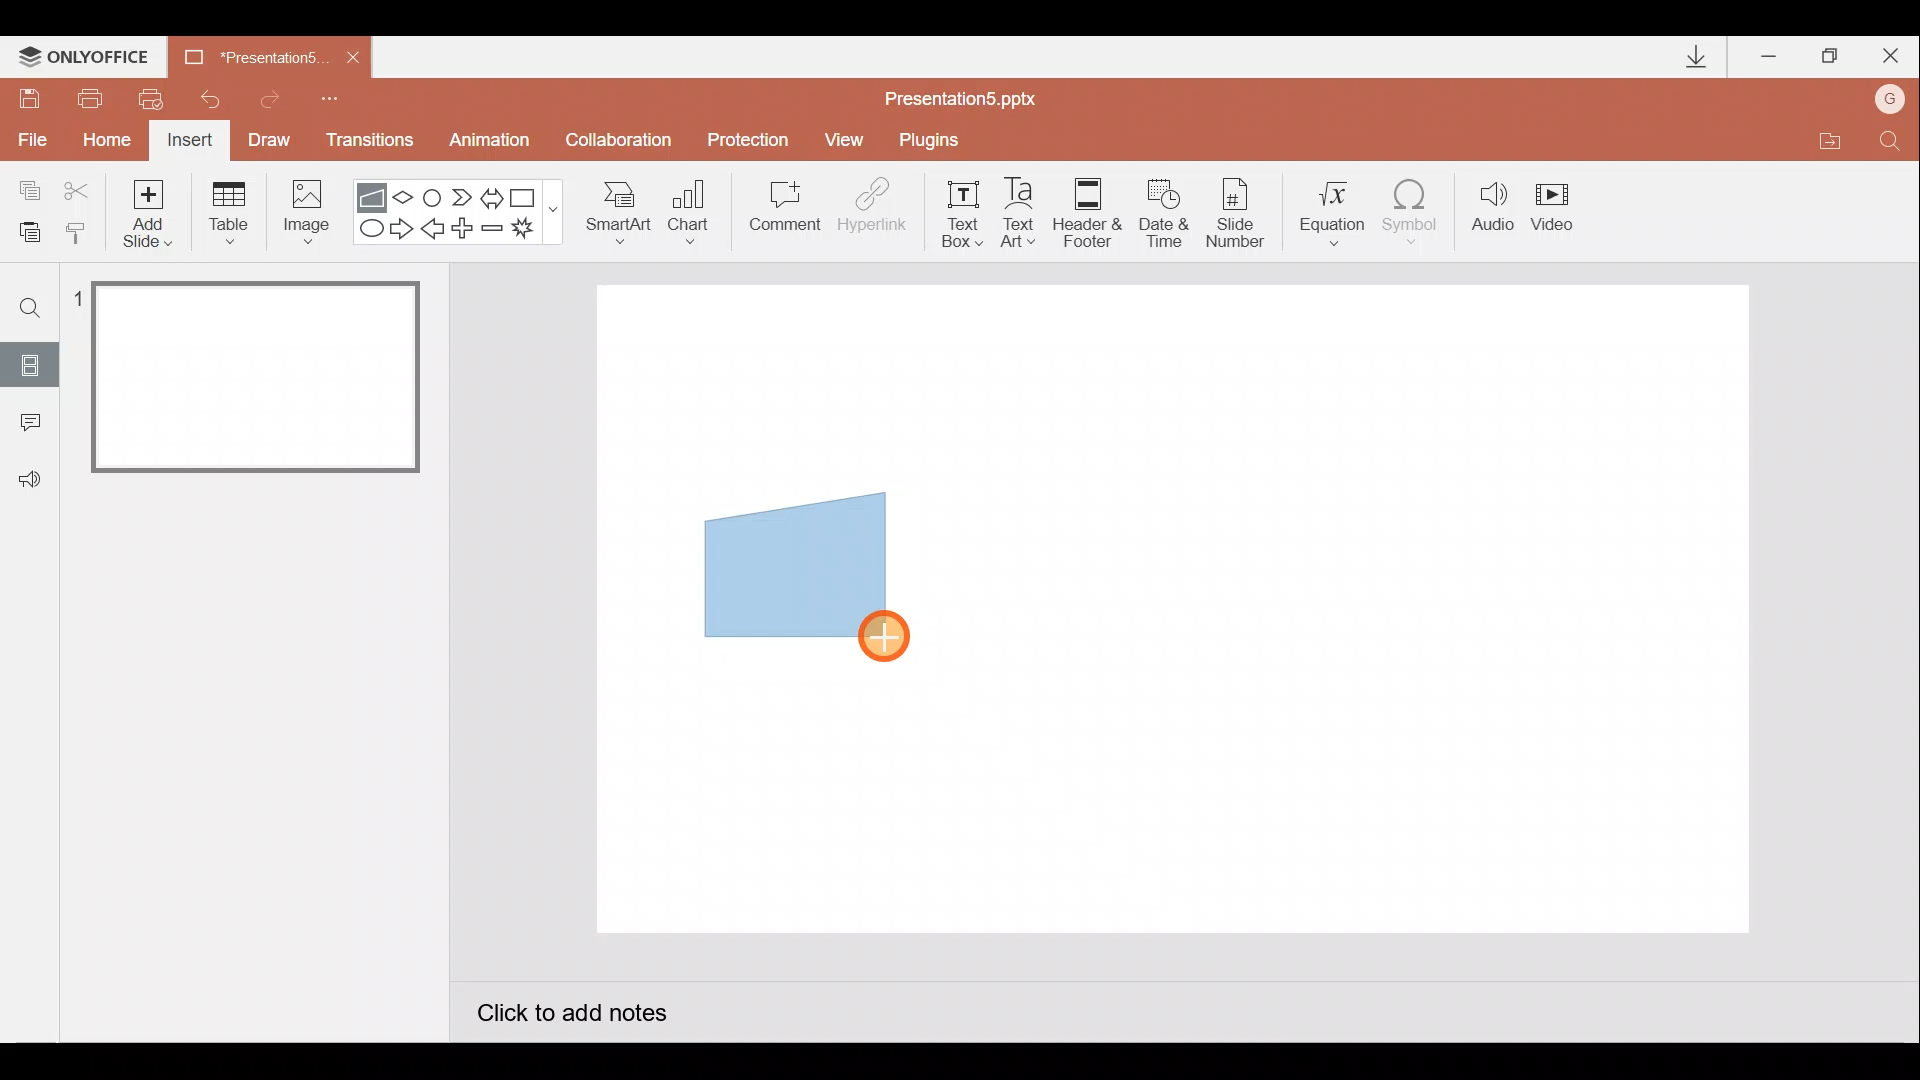 Image resolution: width=1920 pixels, height=1080 pixels. Describe the element at coordinates (847, 138) in the screenshot. I see `View` at that location.